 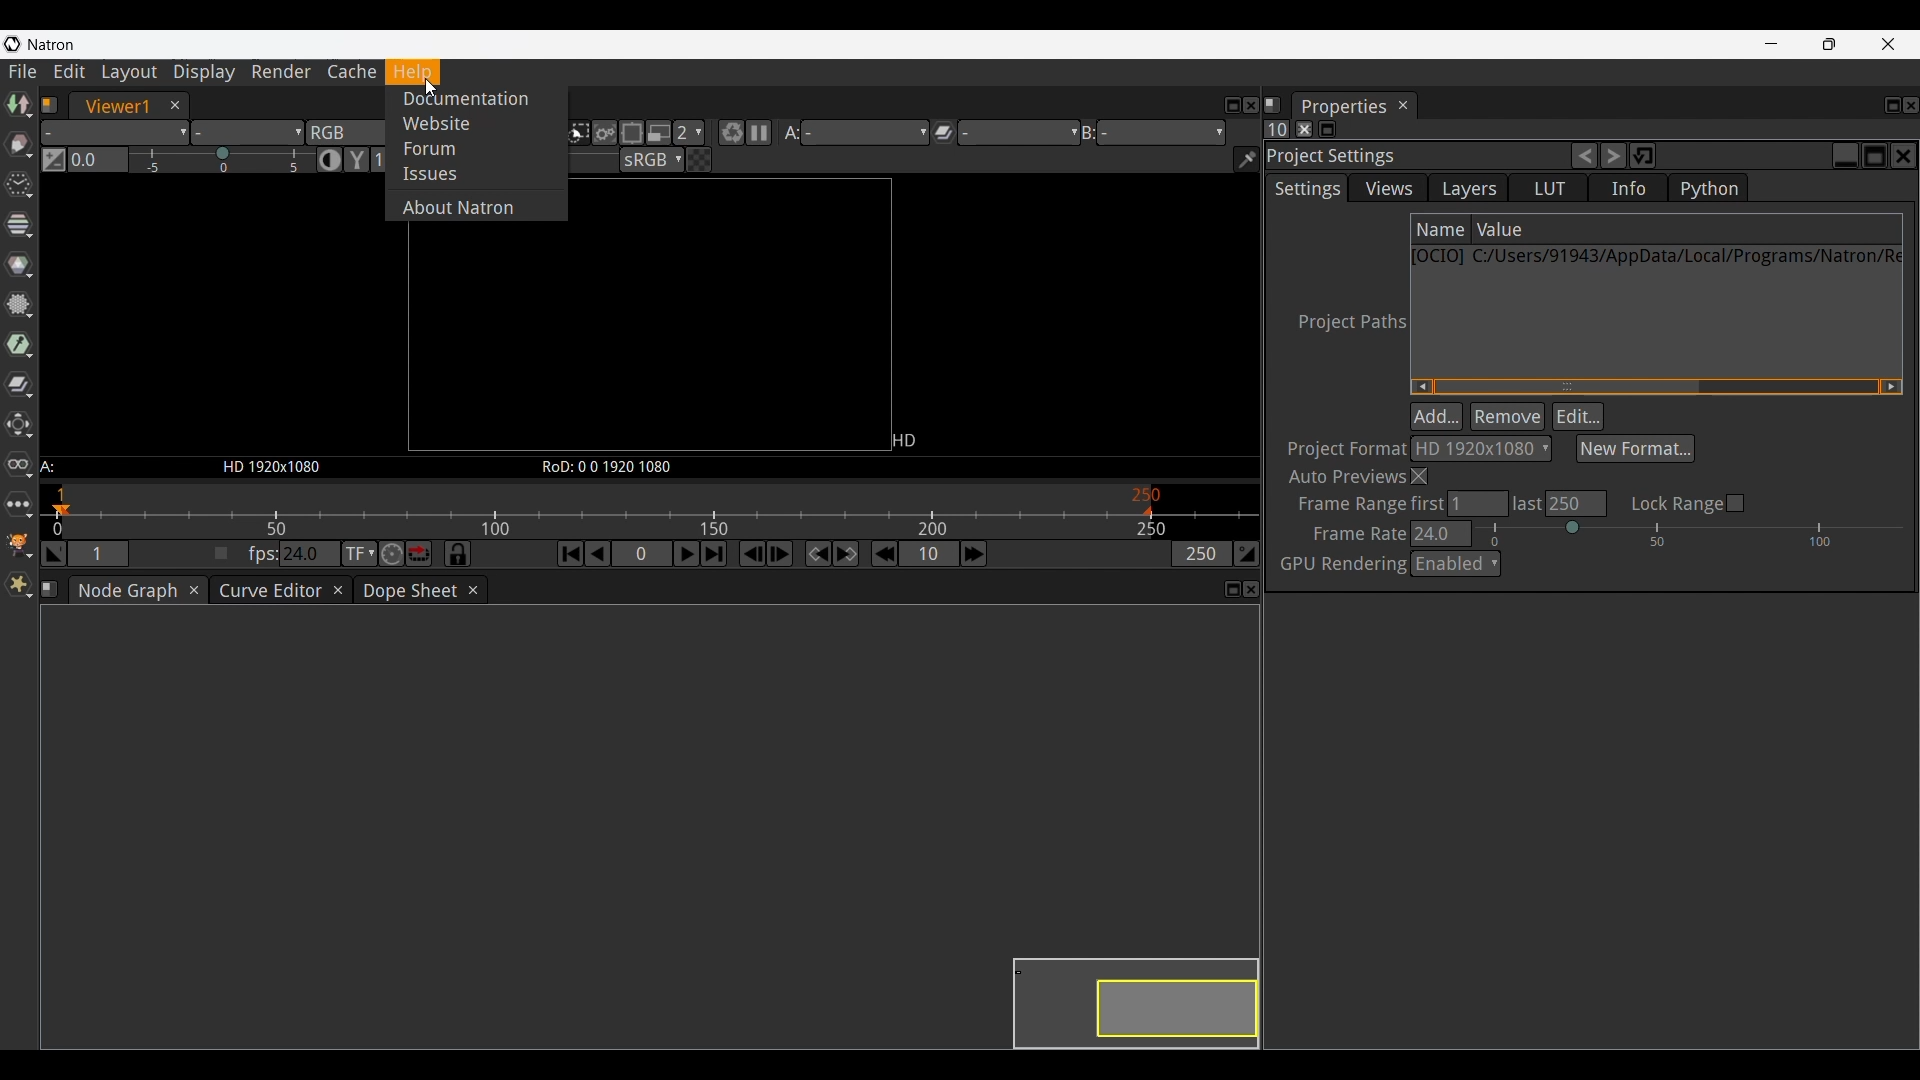 What do you see at coordinates (12, 44) in the screenshot?
I see `Natron logo` at bounding box center [12, 44].